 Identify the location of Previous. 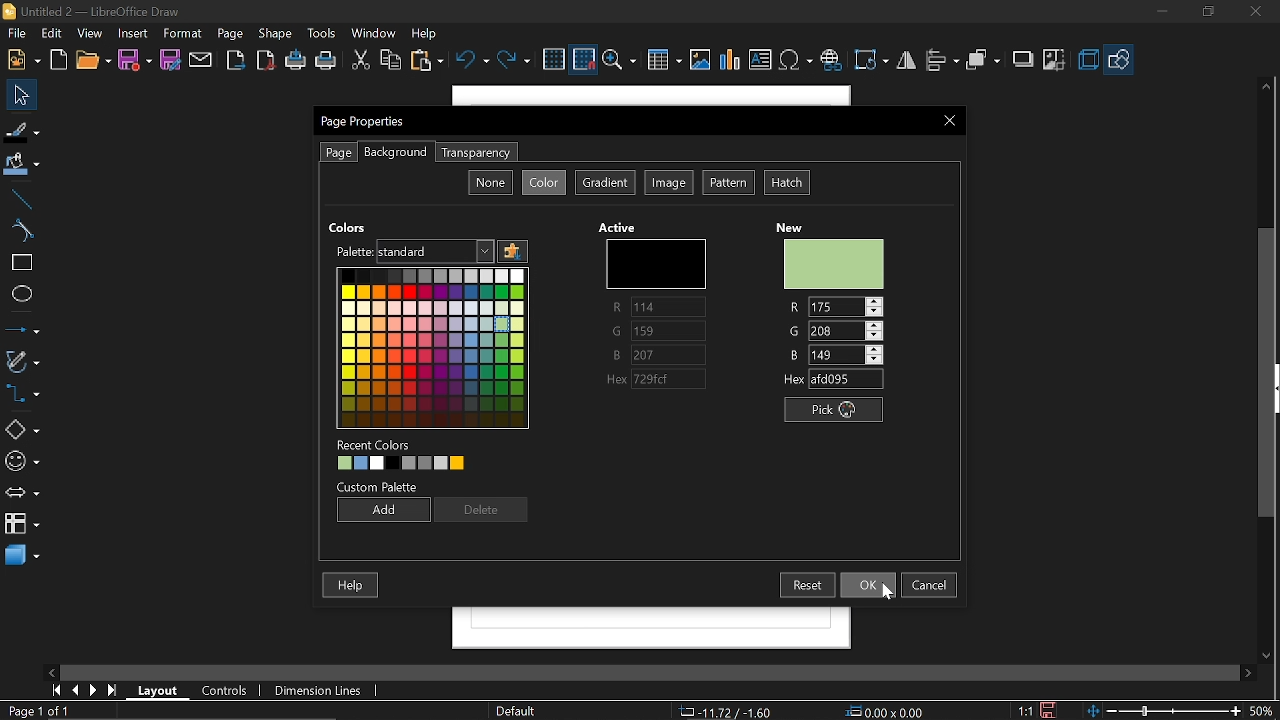
(77, 691).